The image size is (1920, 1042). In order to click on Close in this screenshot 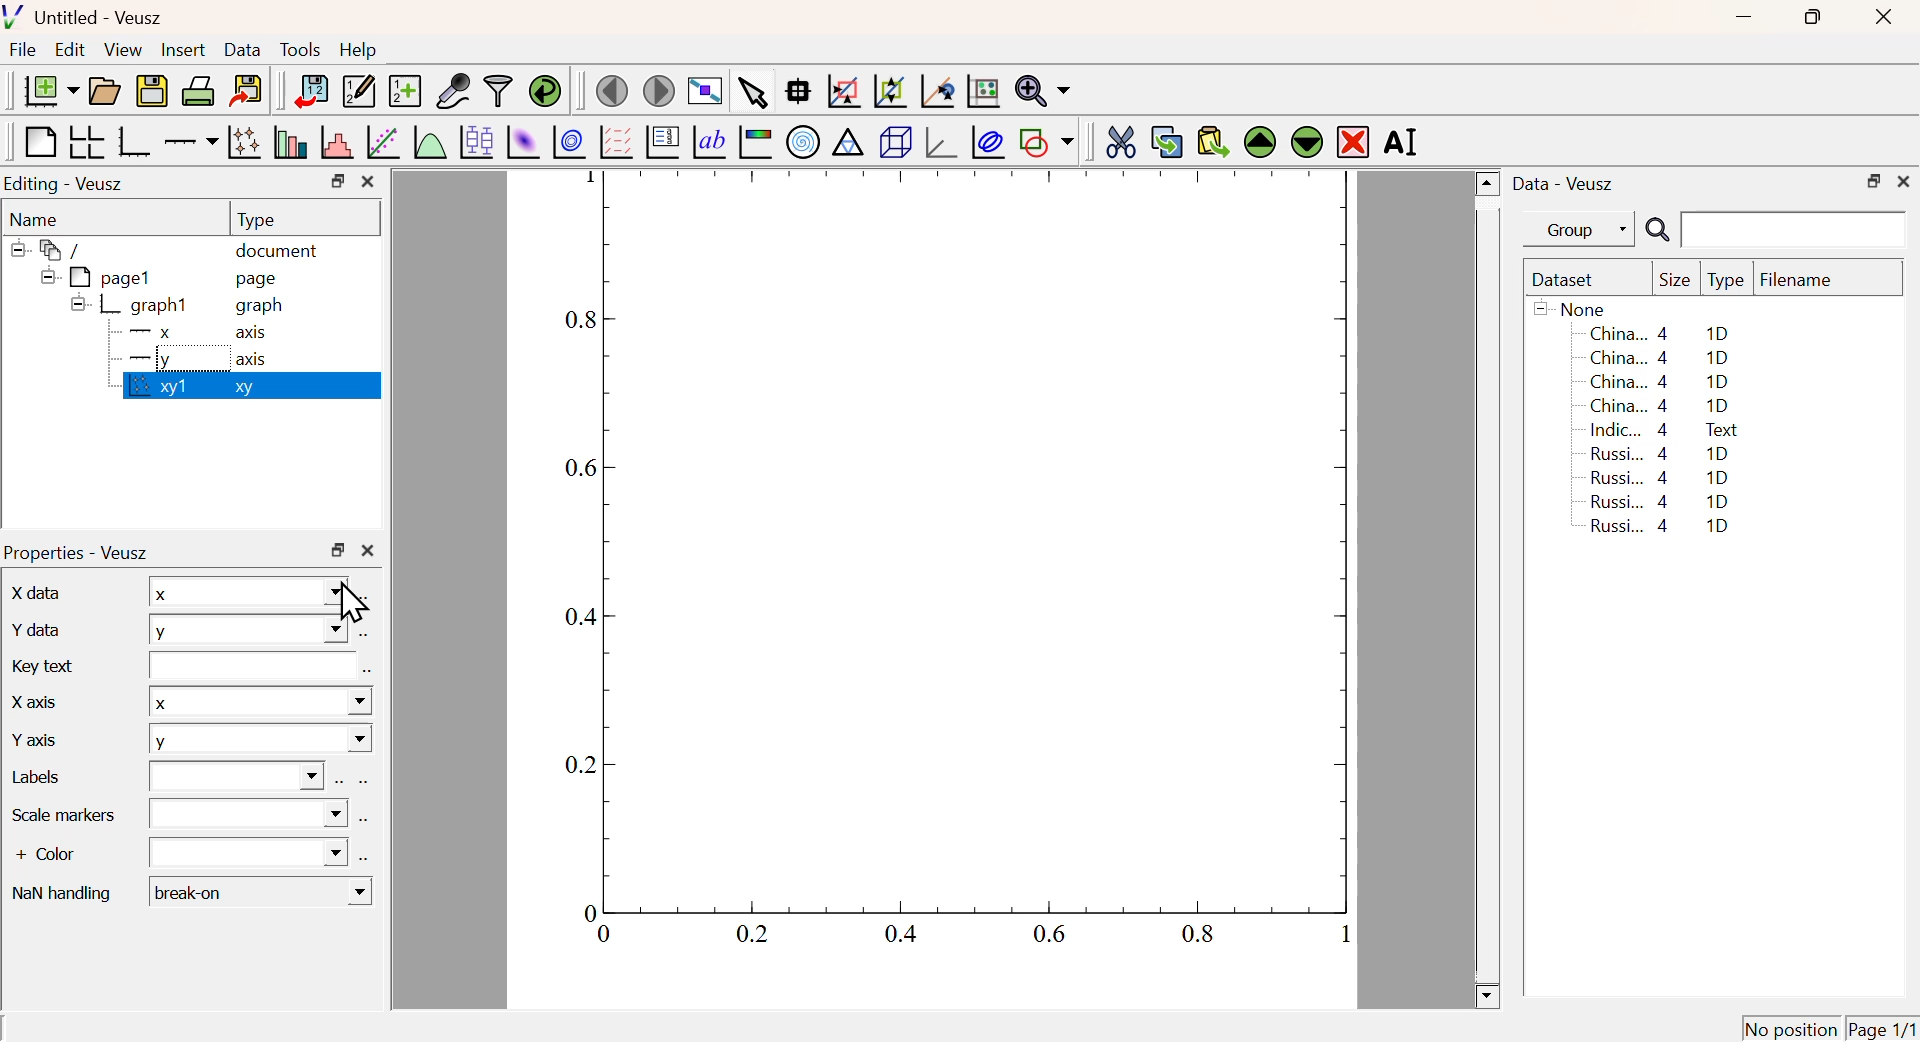, I will do `click(1904, 179)`.